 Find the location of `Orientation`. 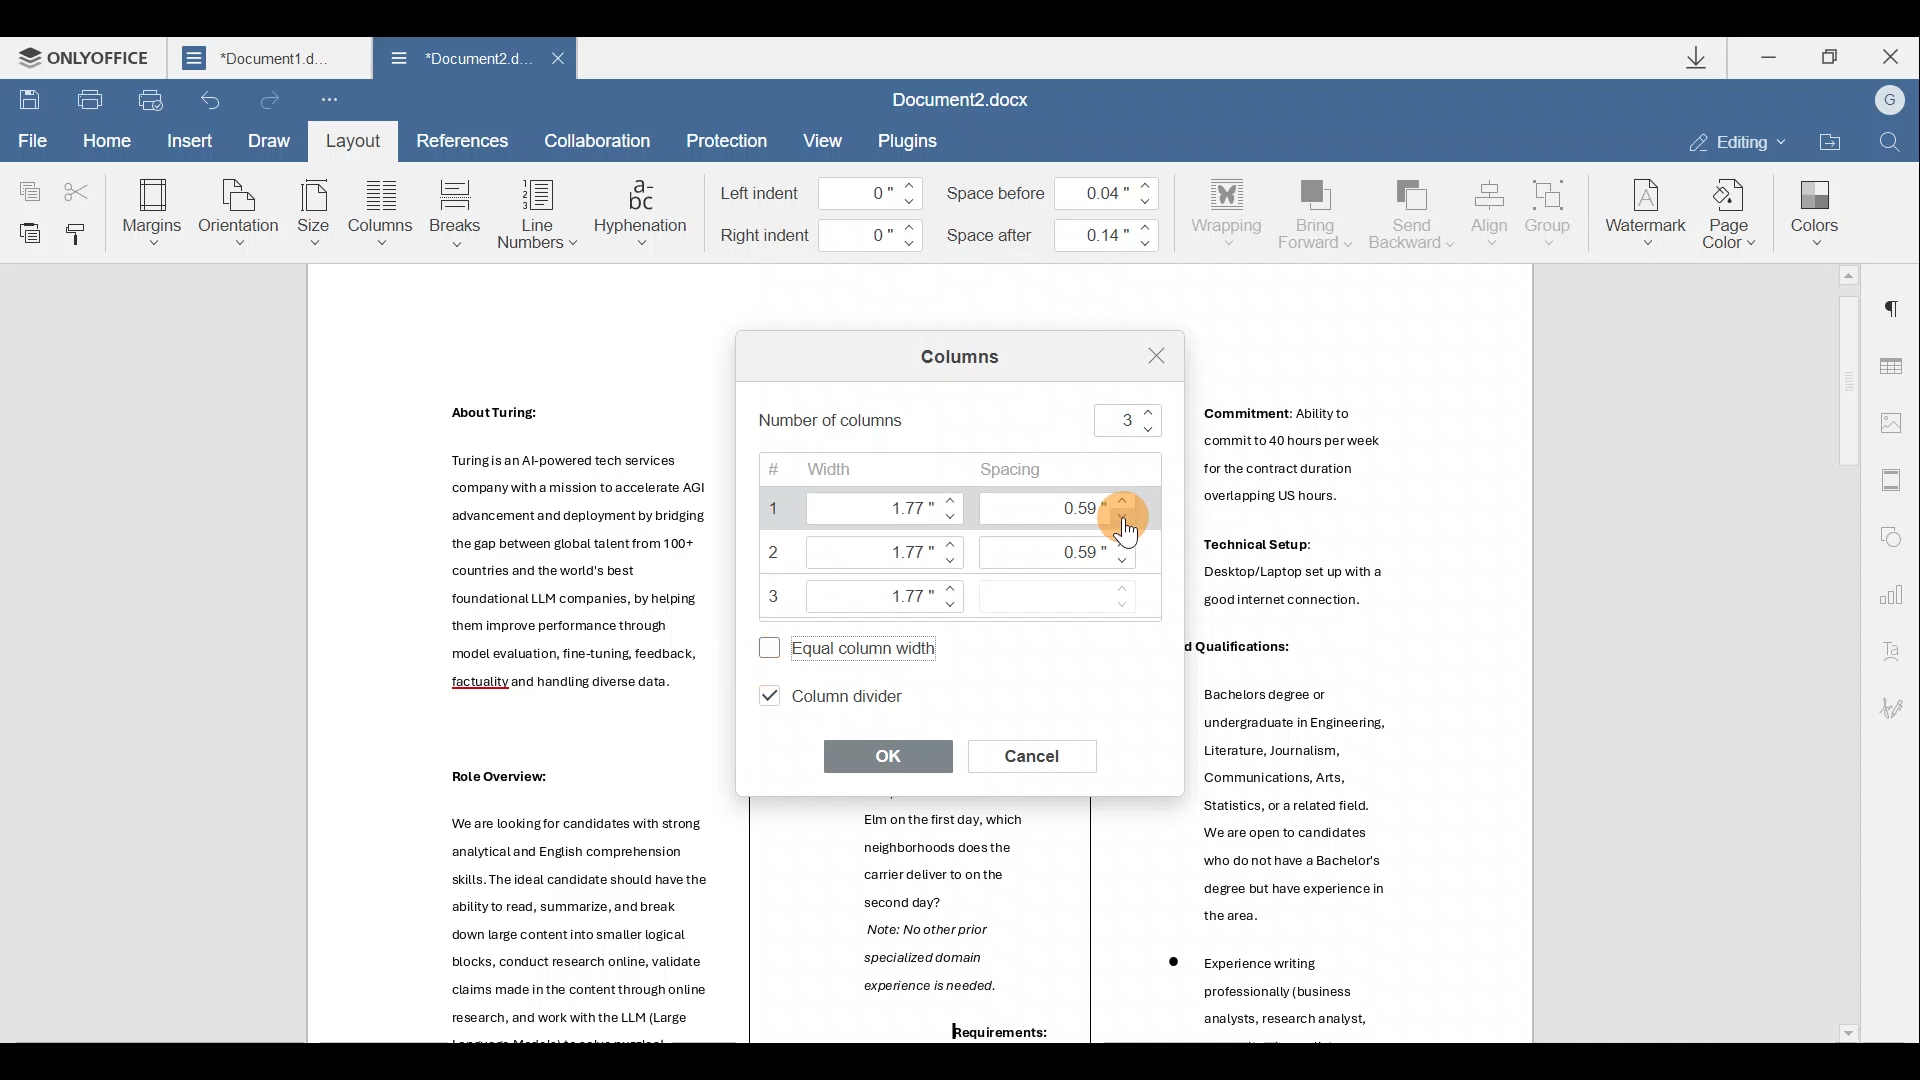

Orientation is located at coordinates (240, 210).